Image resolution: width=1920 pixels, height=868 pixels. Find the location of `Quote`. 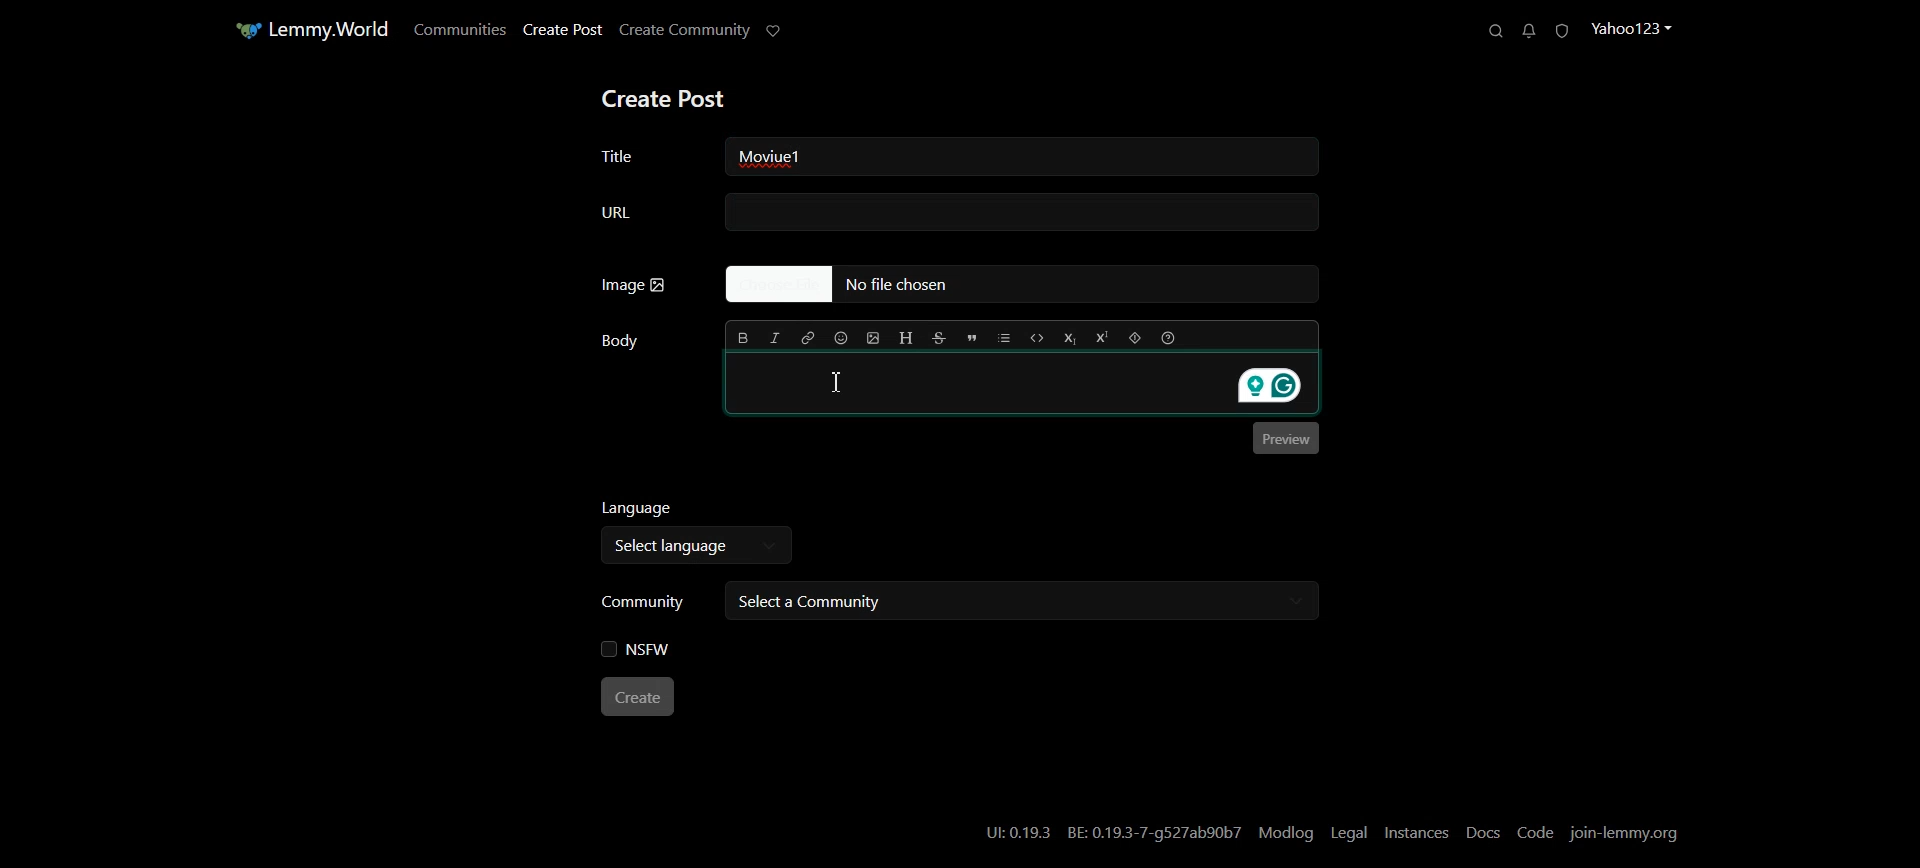

Quote is located at coordinates (972, 339).